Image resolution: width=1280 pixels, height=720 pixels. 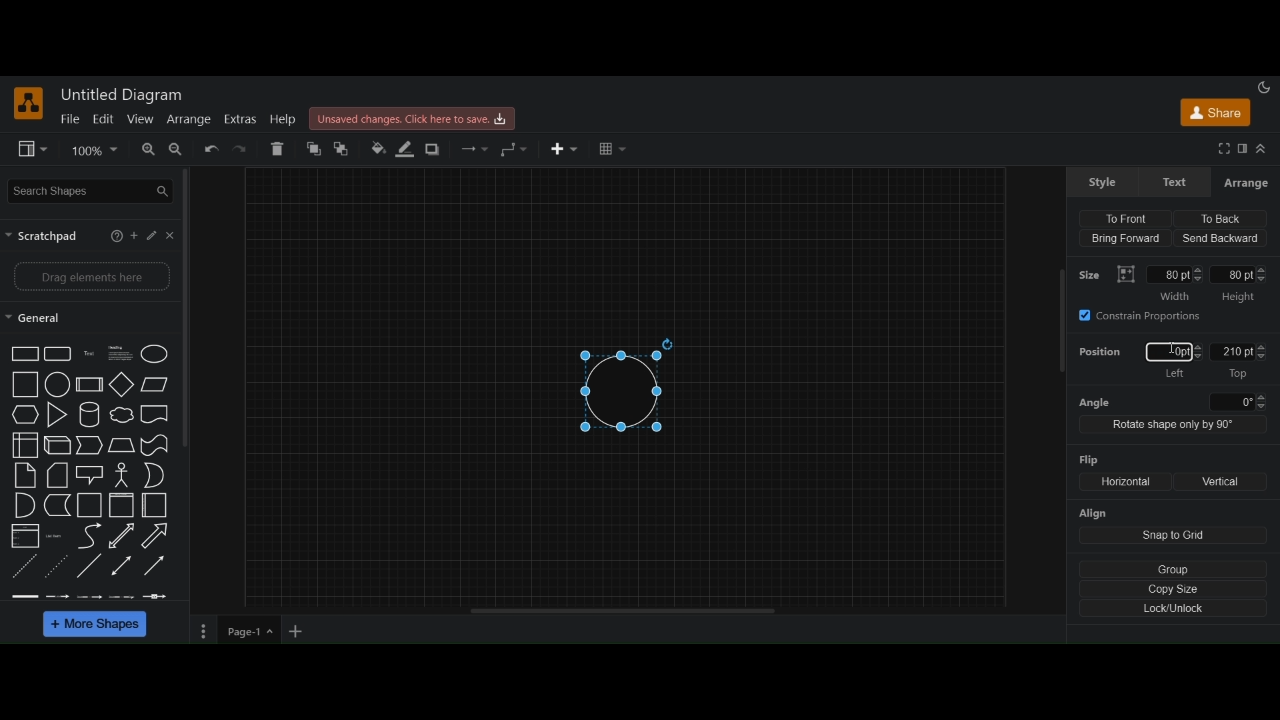 What do you see at coordinates (119, 352) in the screenshot?
I see `Para` at bounding box center [119, 352].